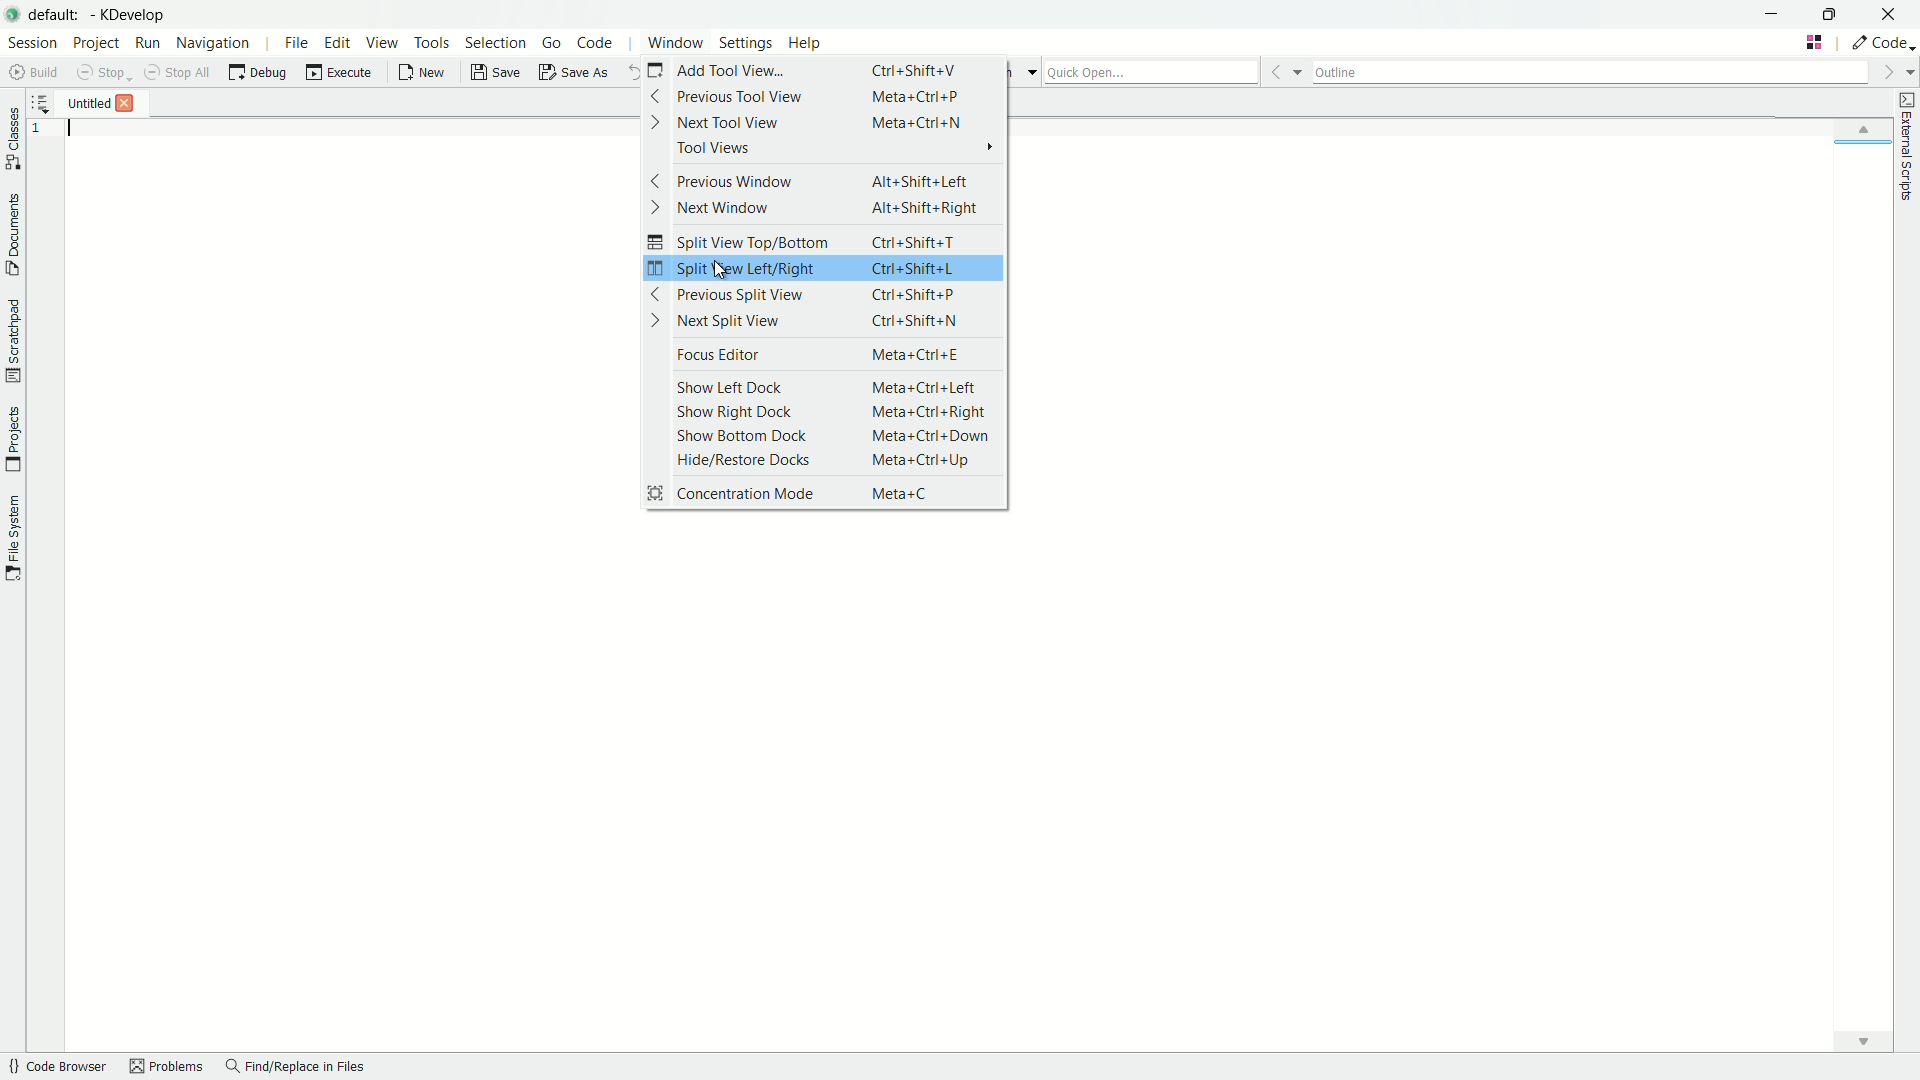 The width and height of the screenshot is (1920, 1080). What do you see at coordinates (1772, 15) in the screenshot?
I see `minimize` at bounding box center [1772, 15].